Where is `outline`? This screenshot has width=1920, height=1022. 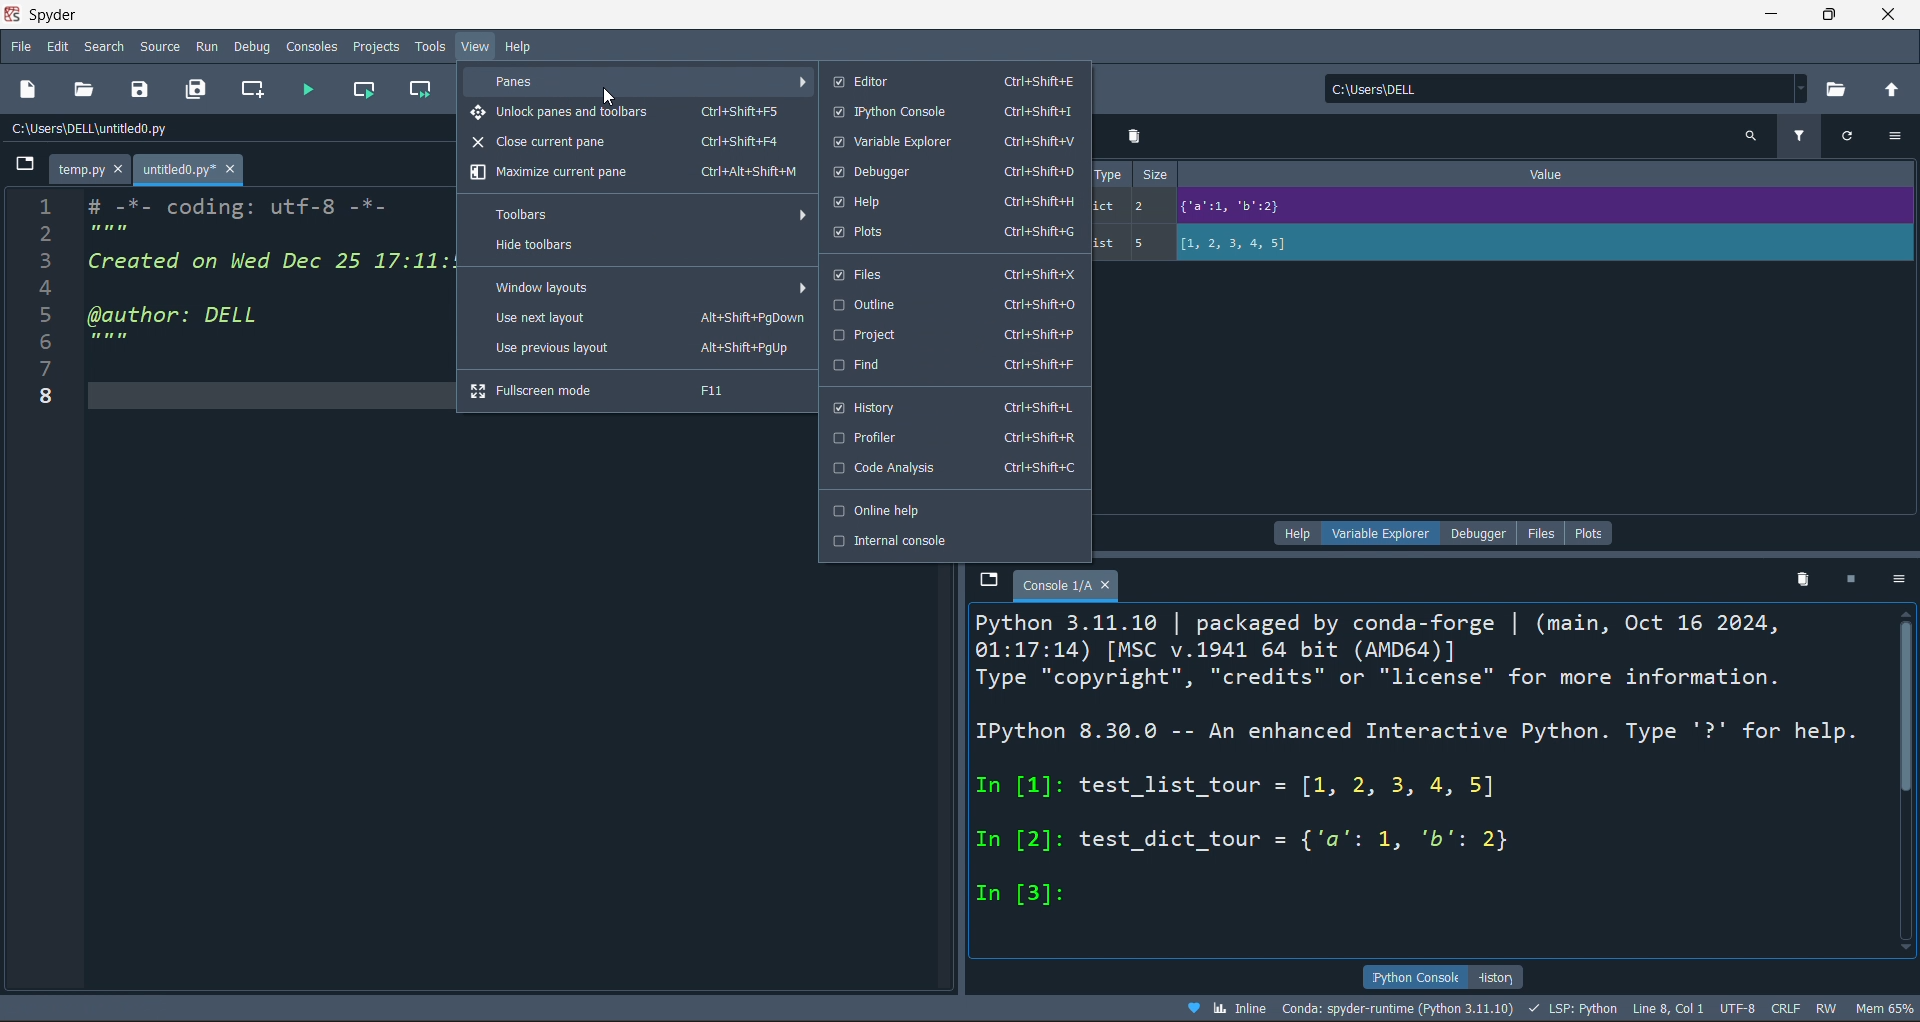
outline is located at coordinates (954, 303).